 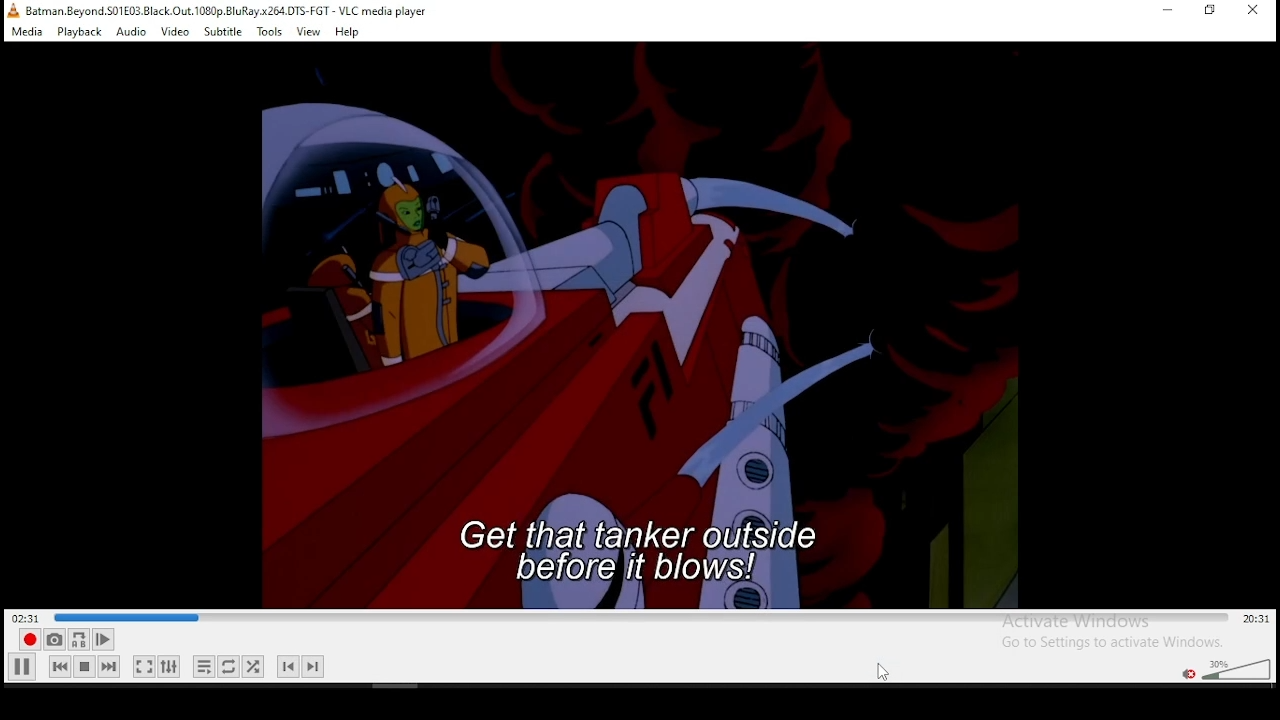 What do you see at coordinates (883, 670) in the screenshot?
I see `cursor` at bounding box center [883, 670].